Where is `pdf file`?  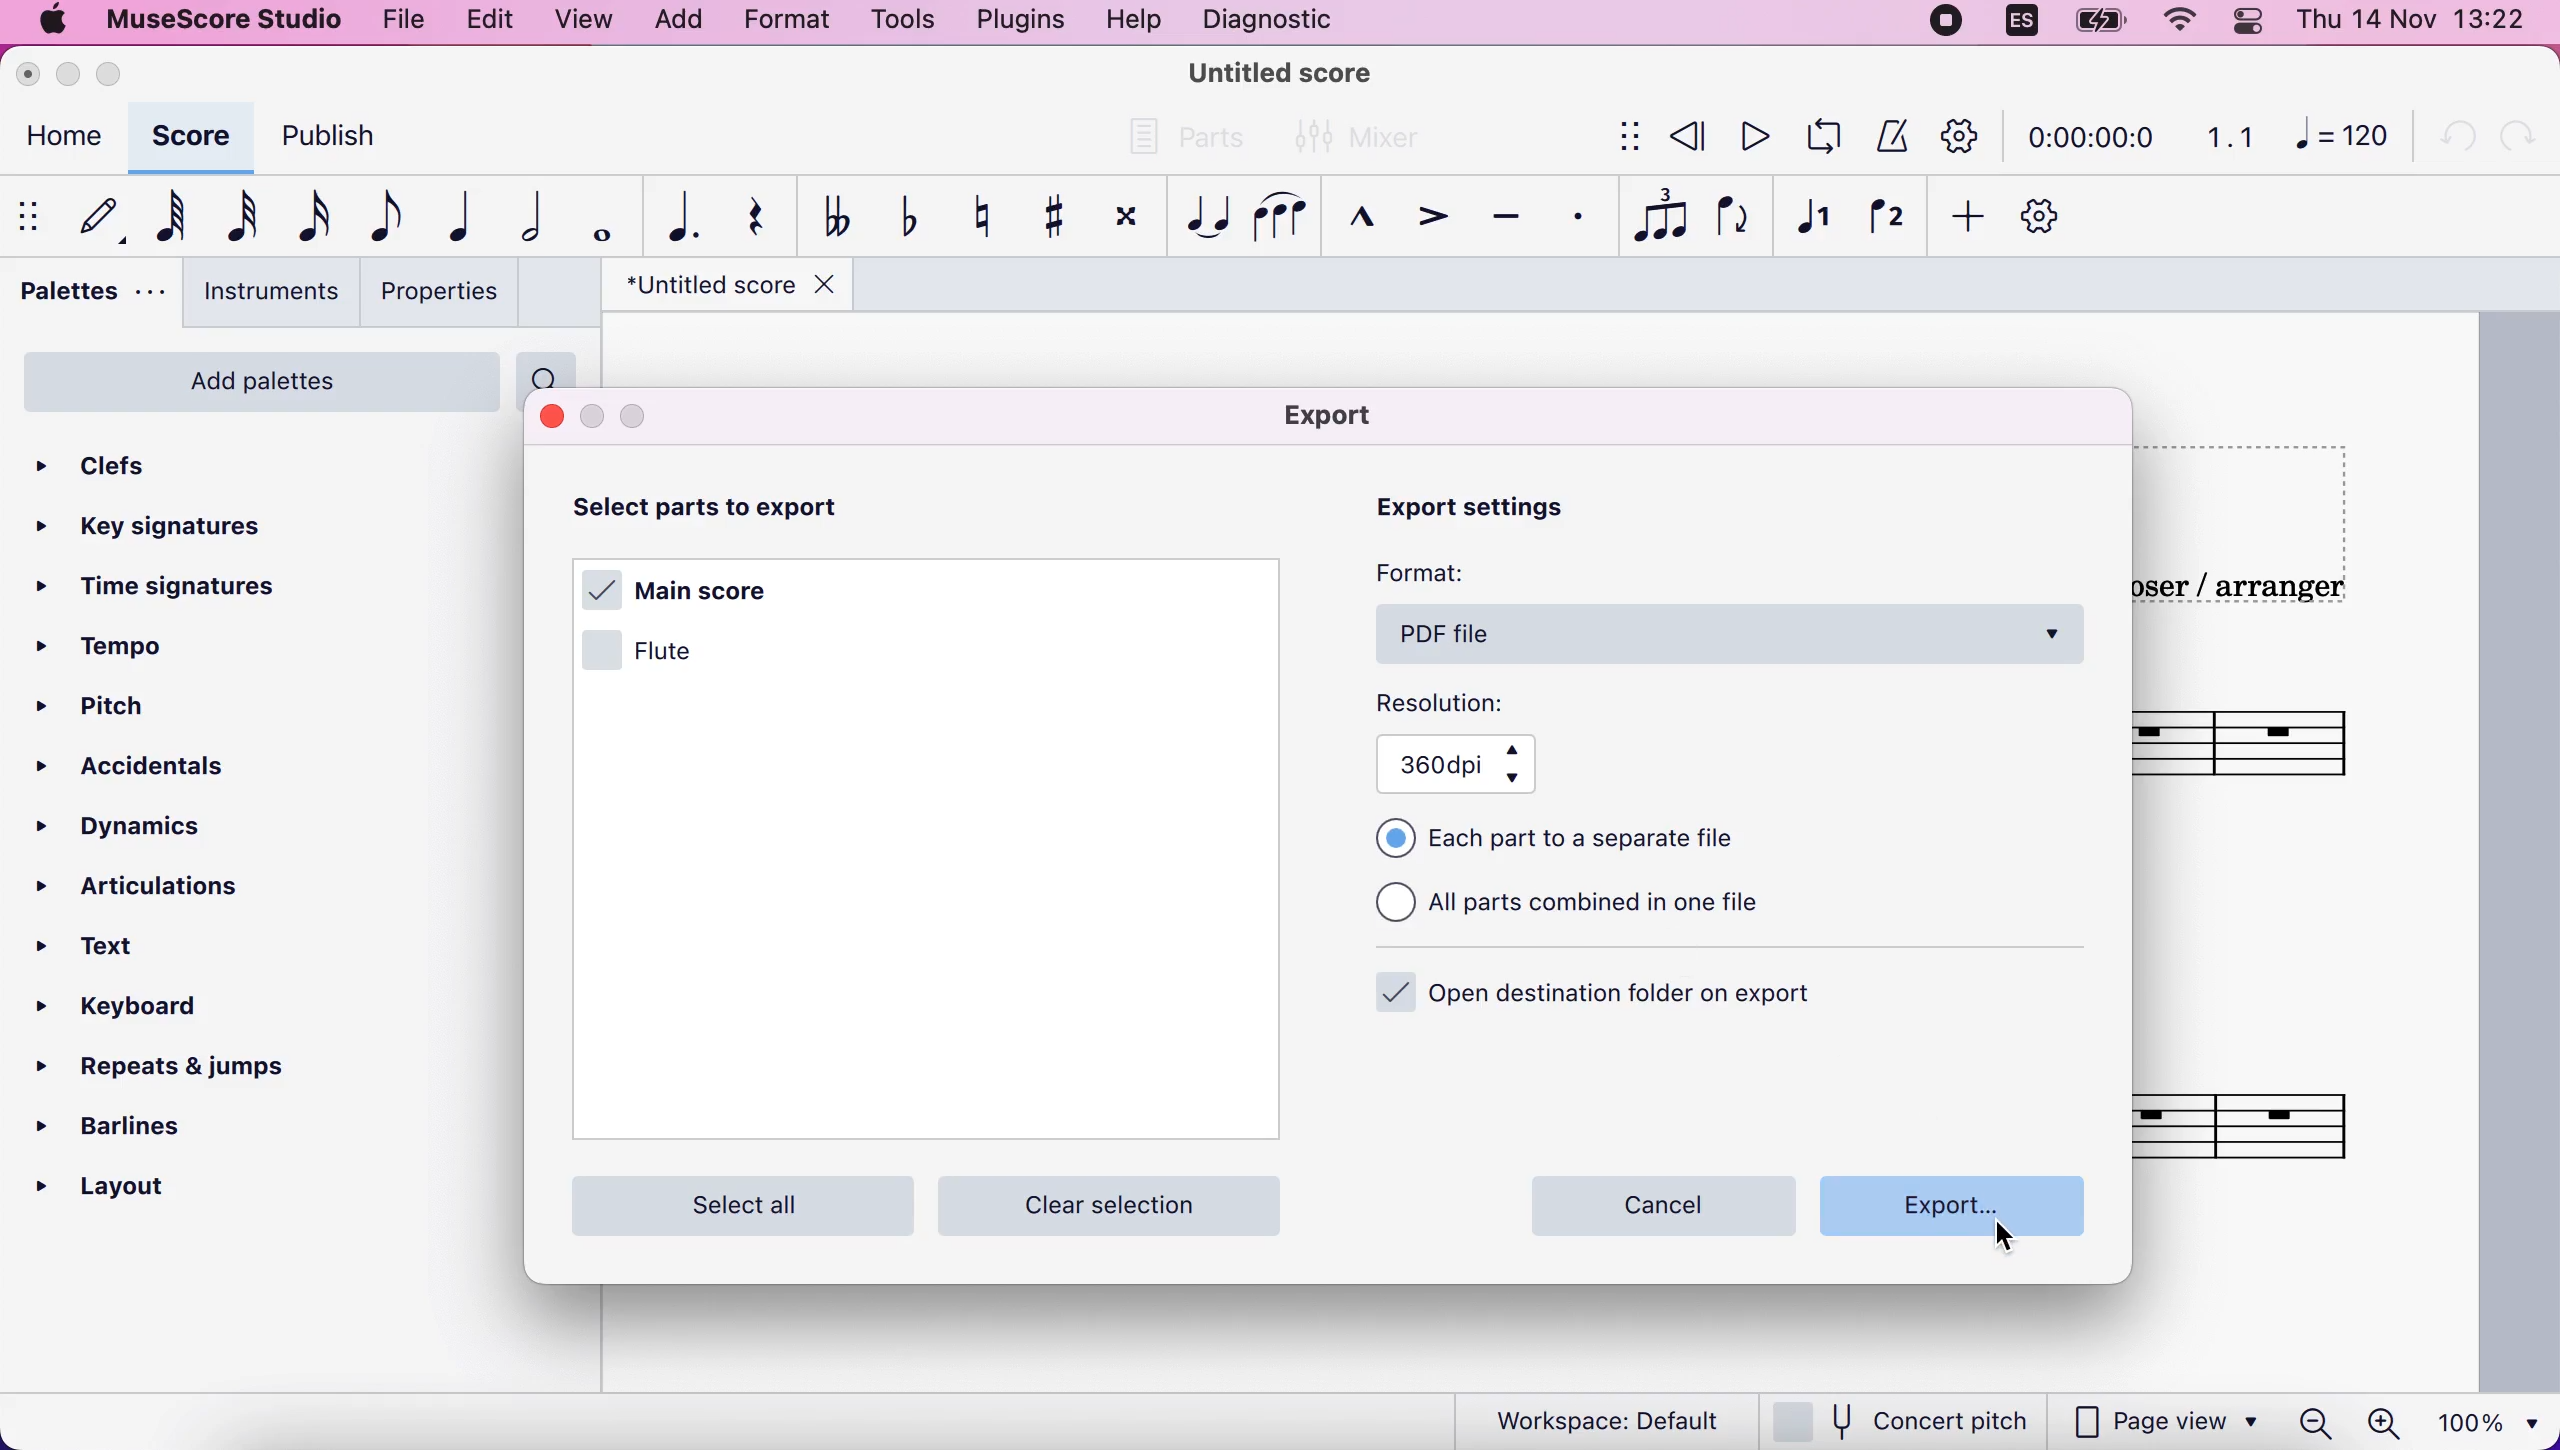
pdf file is located at coordinates (1730, 636).